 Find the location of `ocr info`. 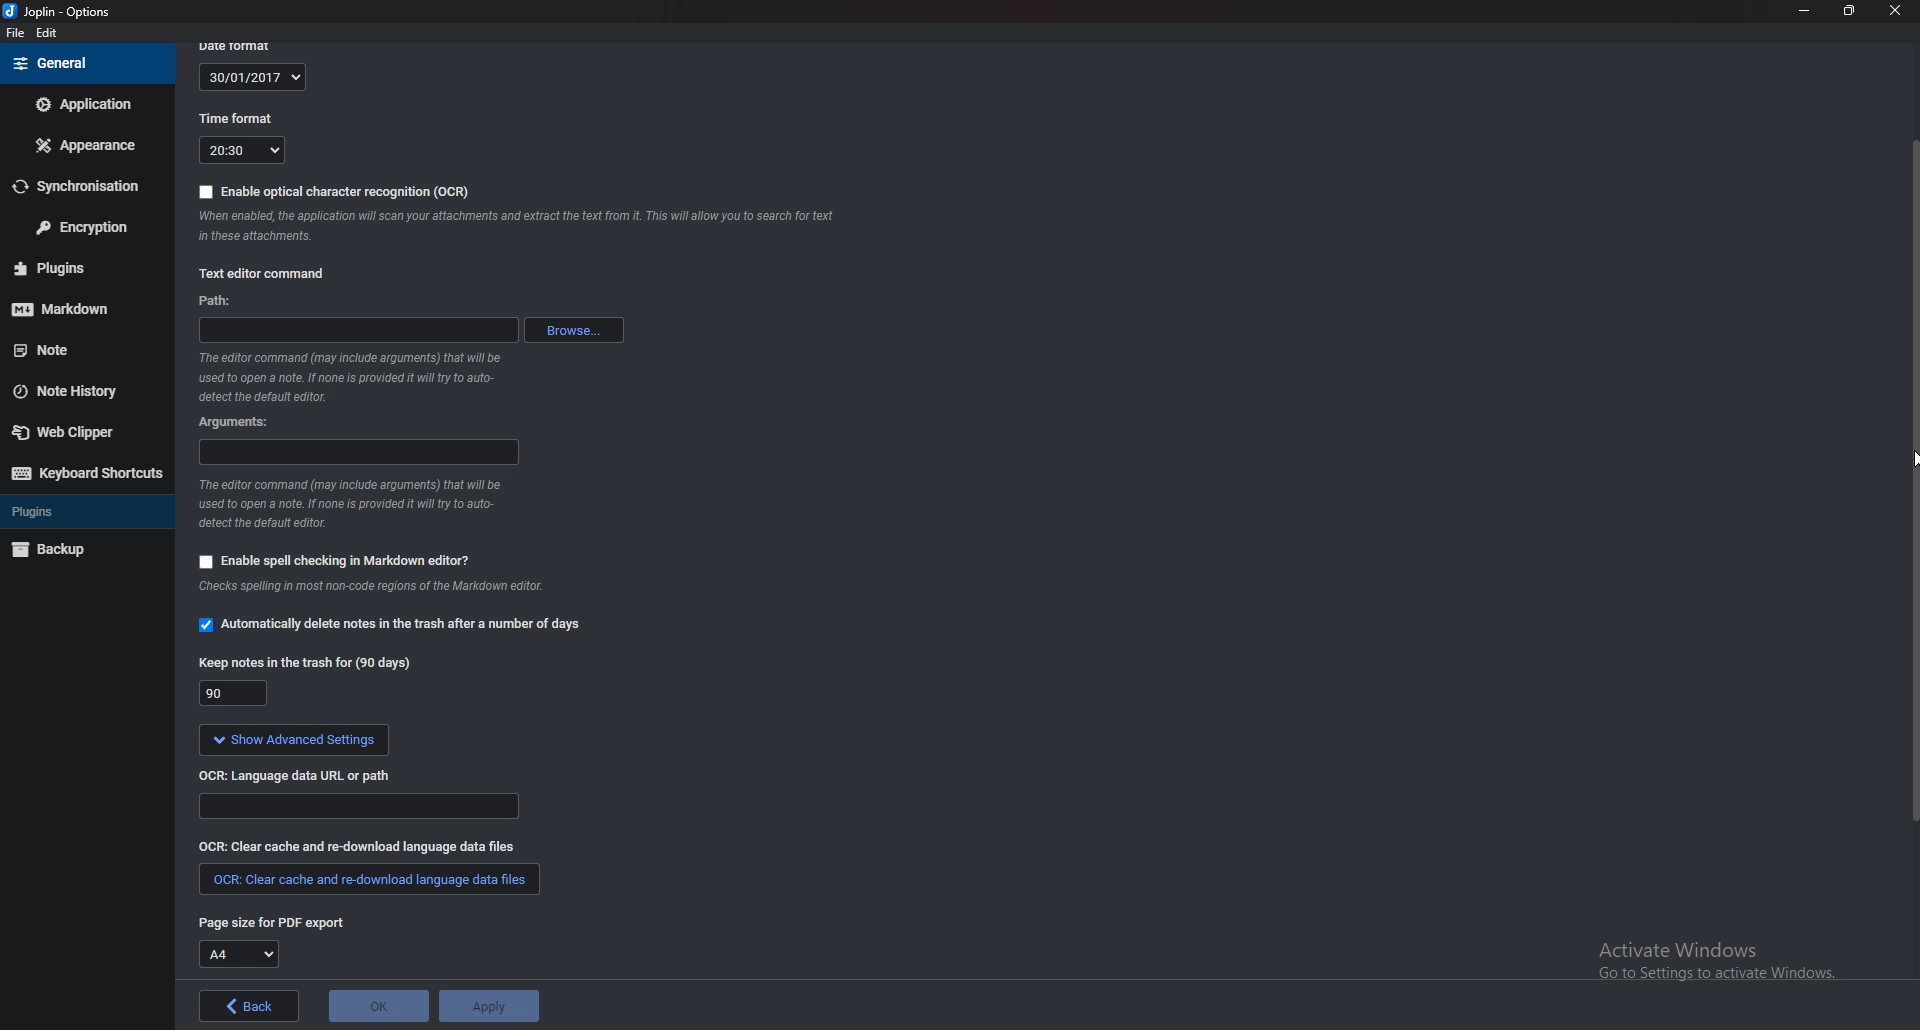

ocr info is located at coordinates (513, 223).